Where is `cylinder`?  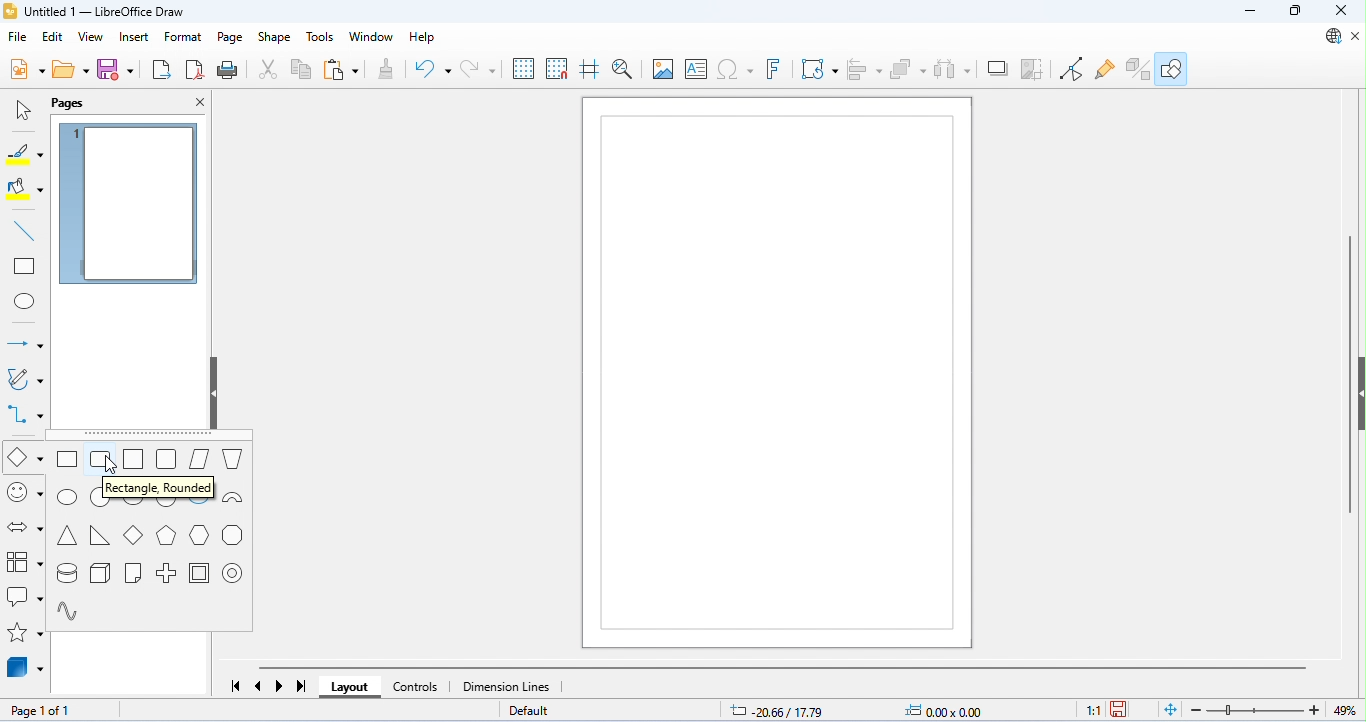 cylinder is located at coordinates (68, 571).